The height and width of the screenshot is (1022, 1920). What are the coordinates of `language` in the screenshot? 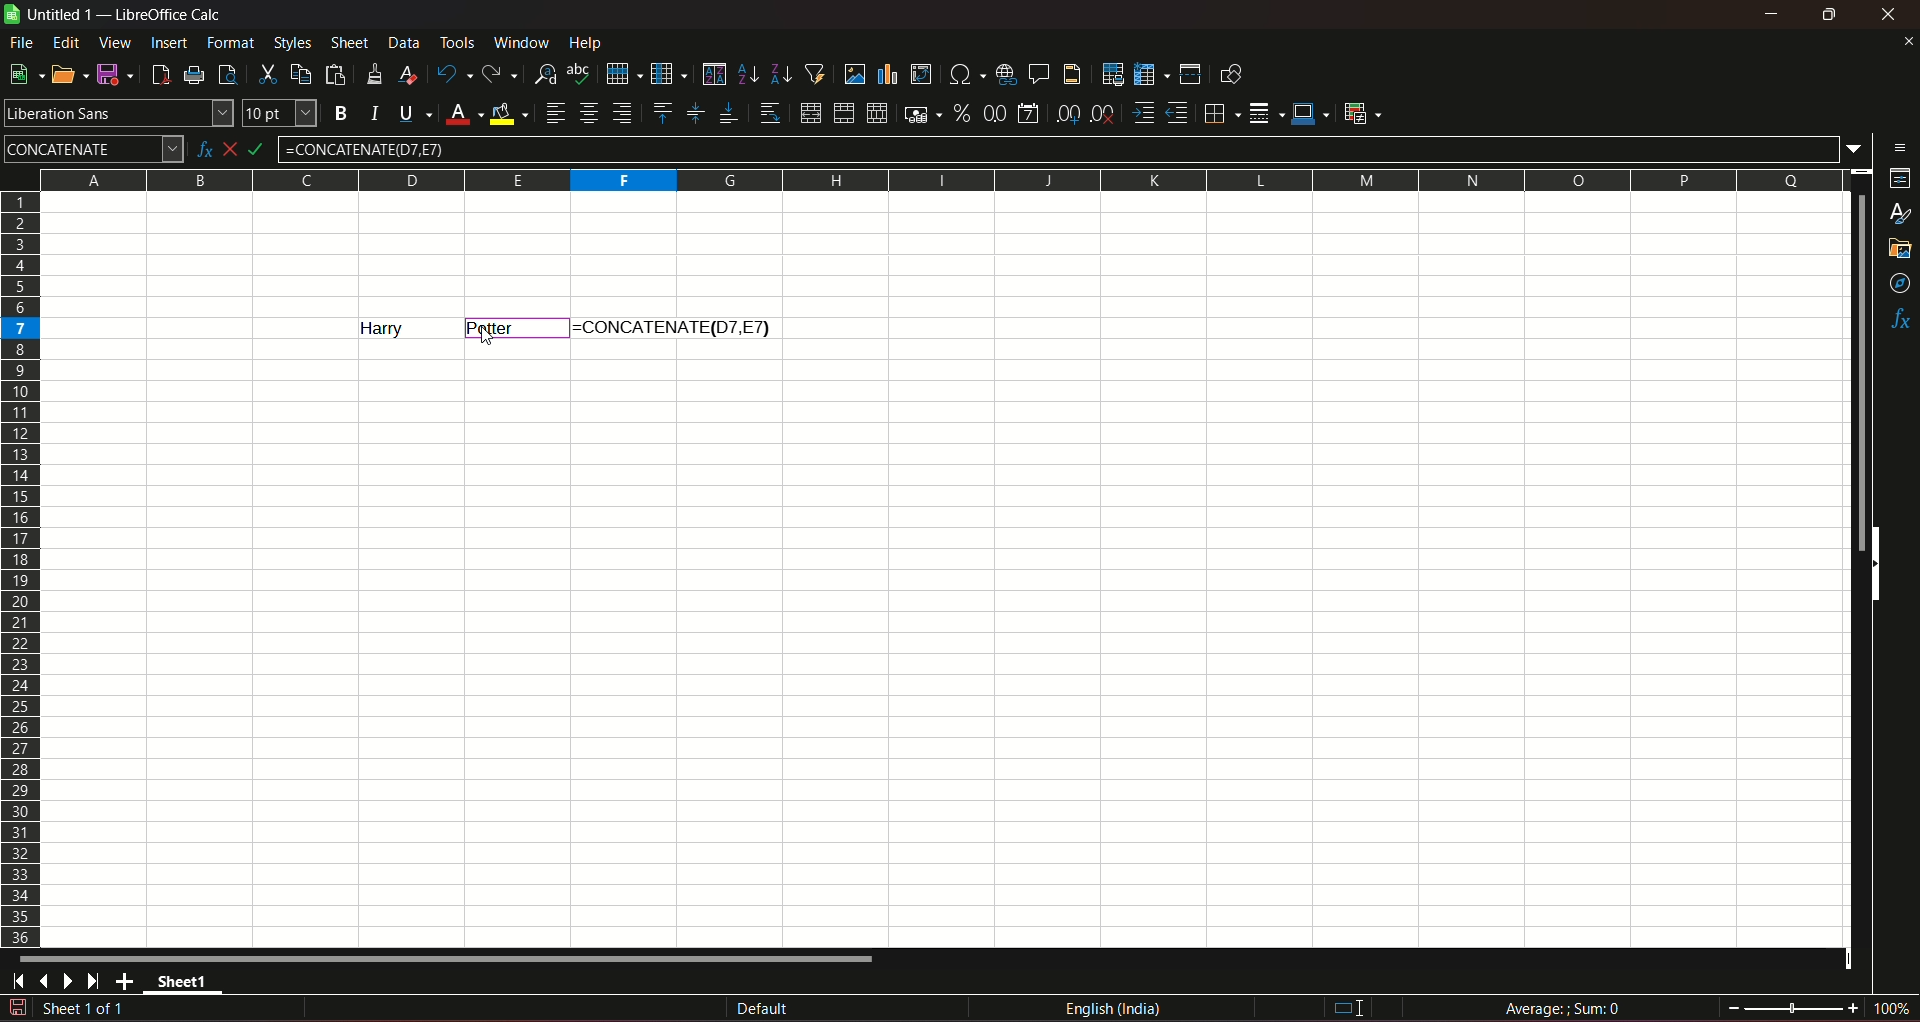 It's located at (1117, 1009).